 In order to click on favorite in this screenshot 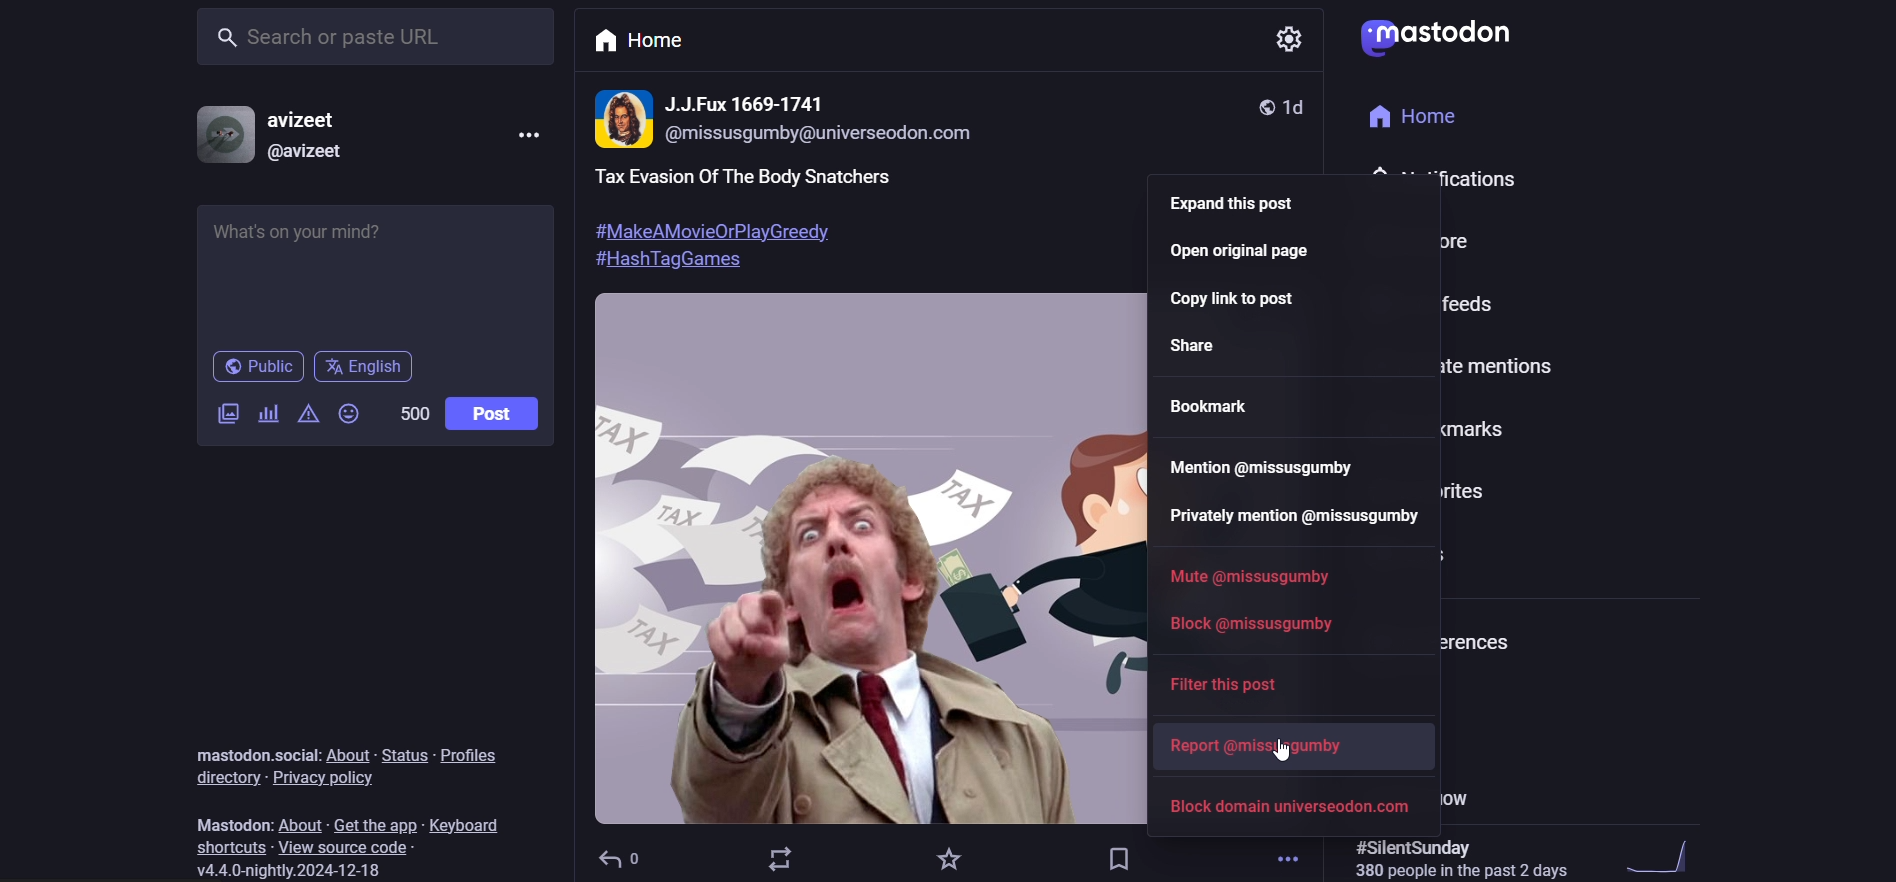, I will do `click(944, 856)`.